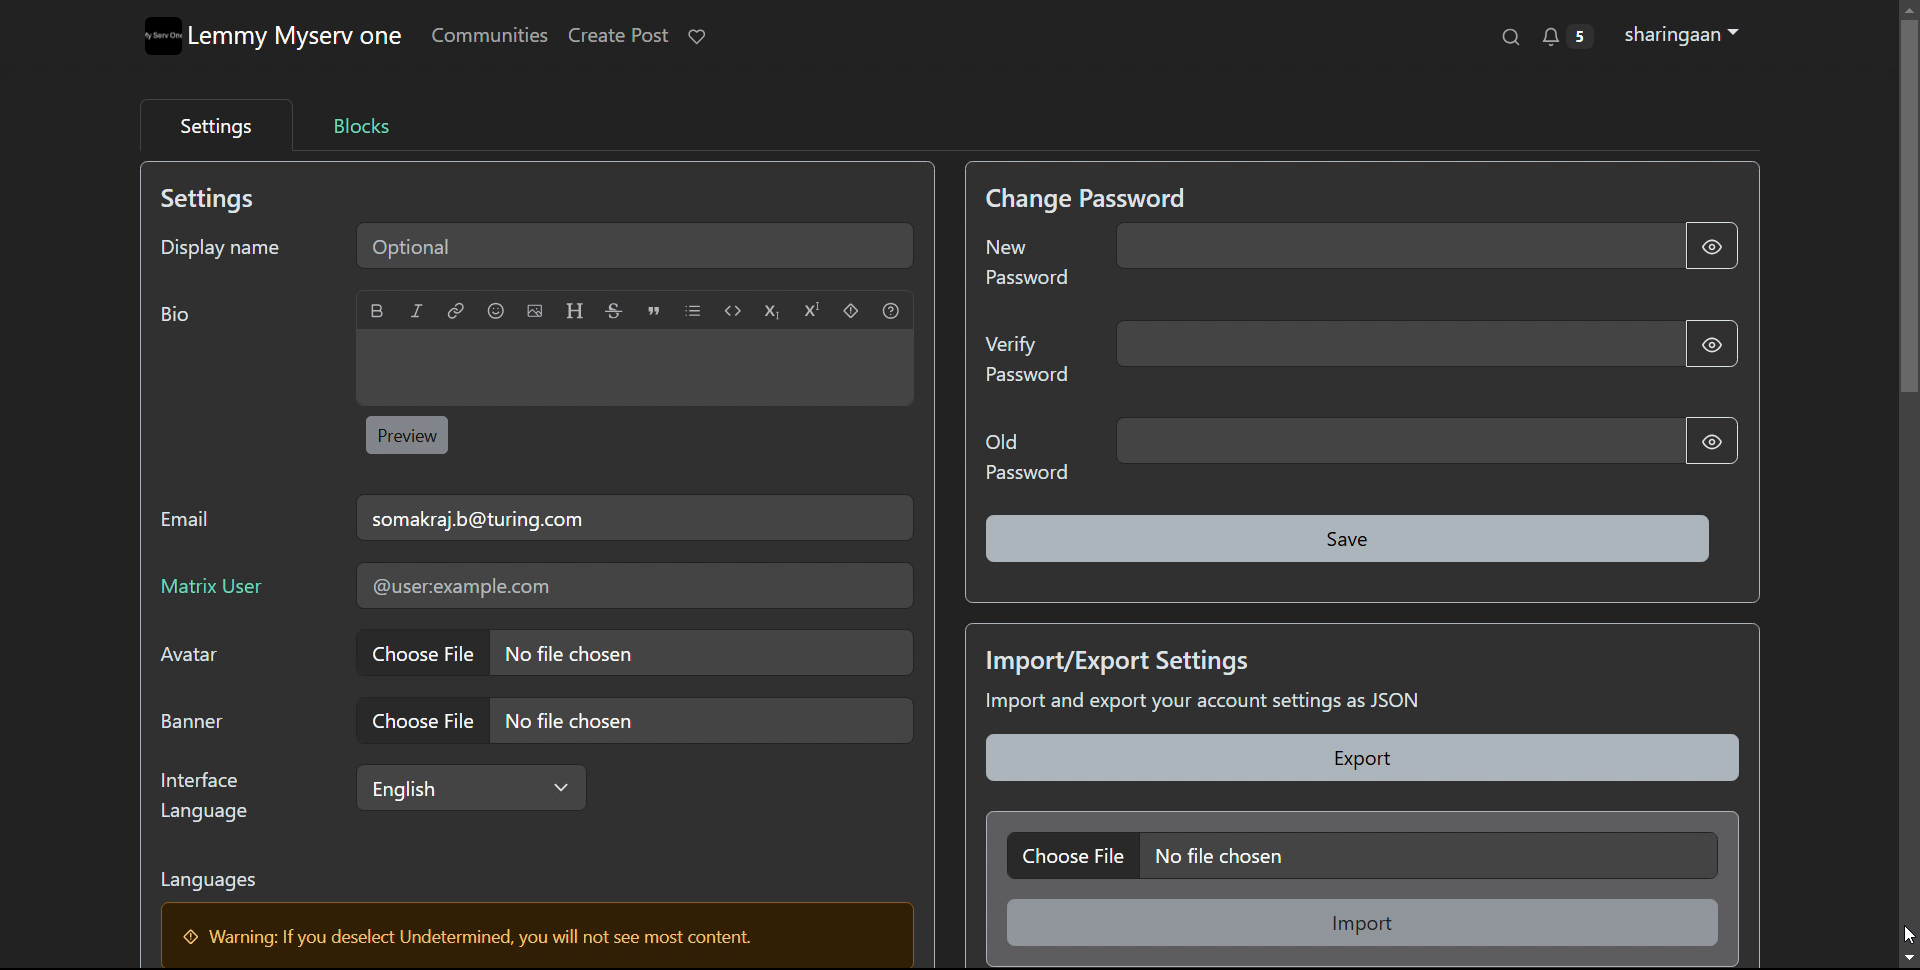 The image size is (1920, 970). What do you see at coordinates (188, 522) in the screenshot?
I see `Email` at bounding box center [188, 522].